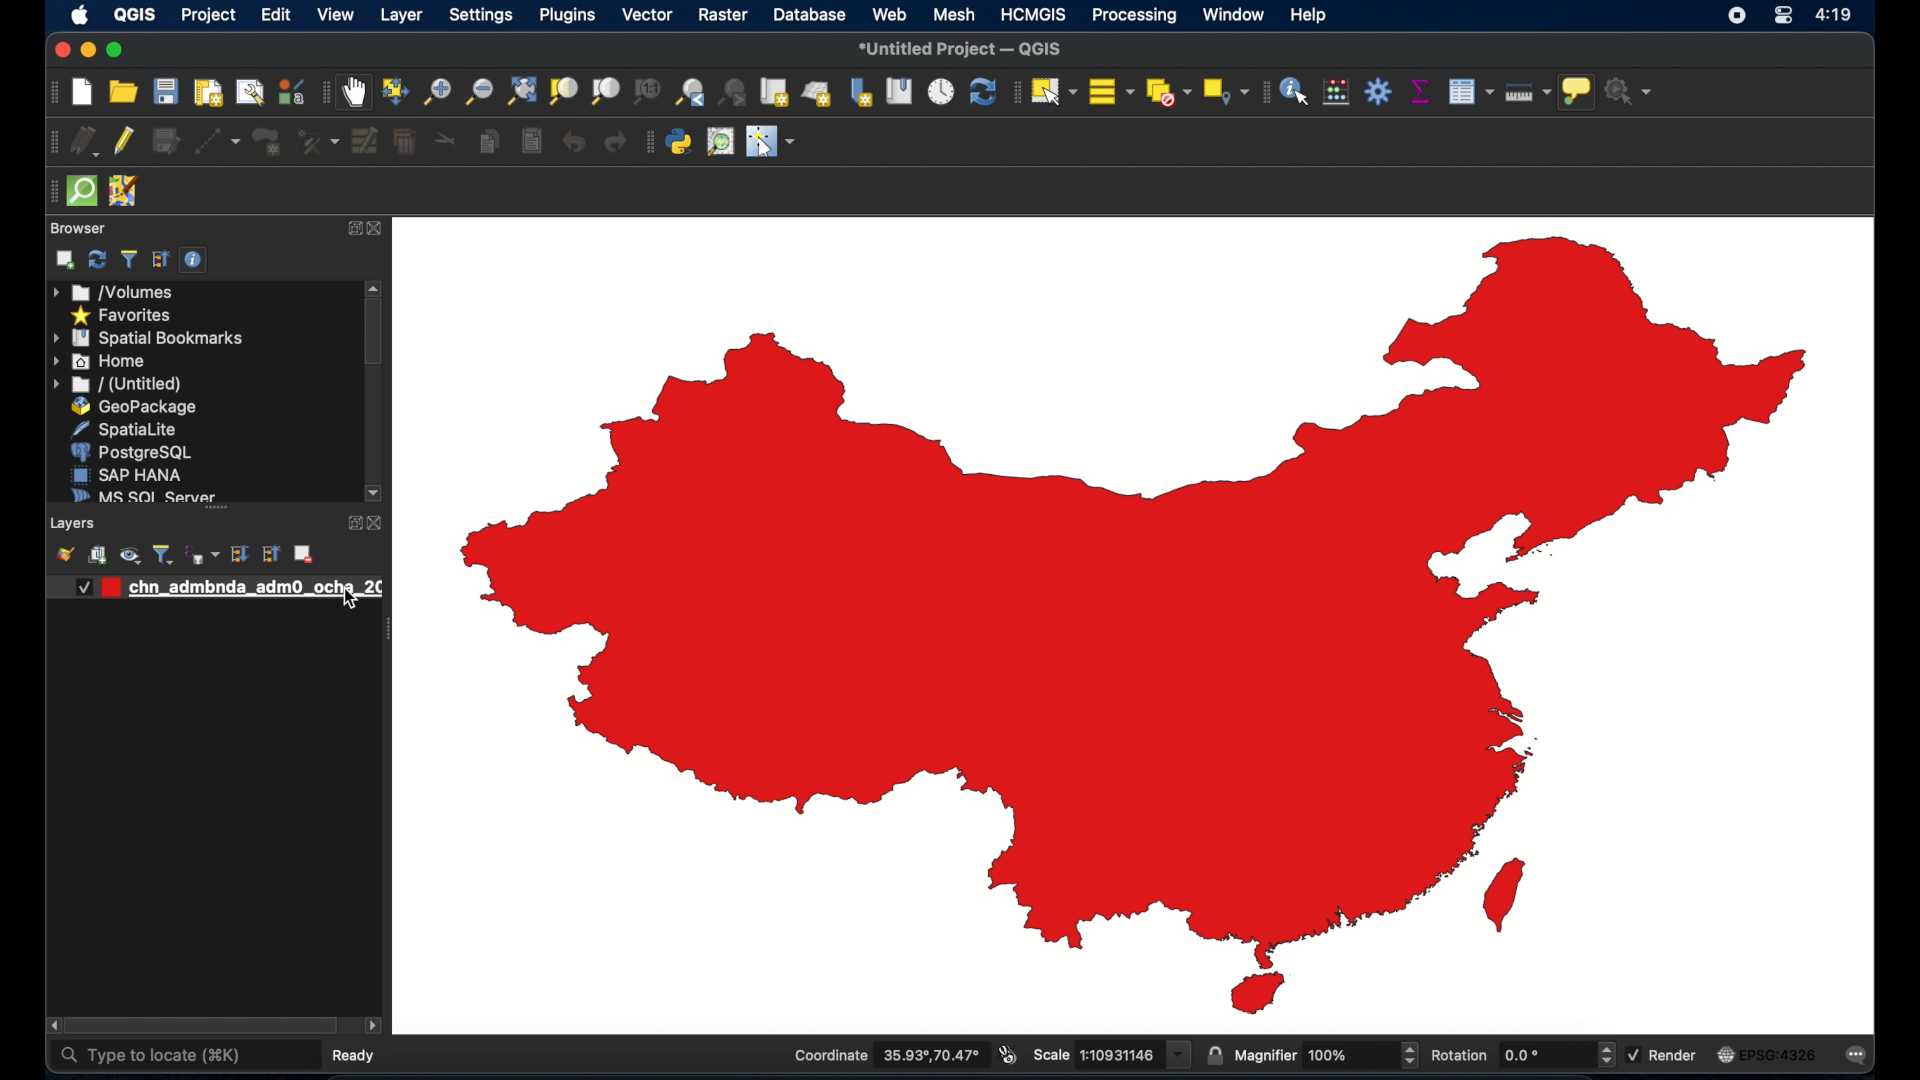 The height and width of the screenshot is (1080, 1920). Describe the element at coordinates (134, 17) in the screenshot. I see `QGIS` at that location.